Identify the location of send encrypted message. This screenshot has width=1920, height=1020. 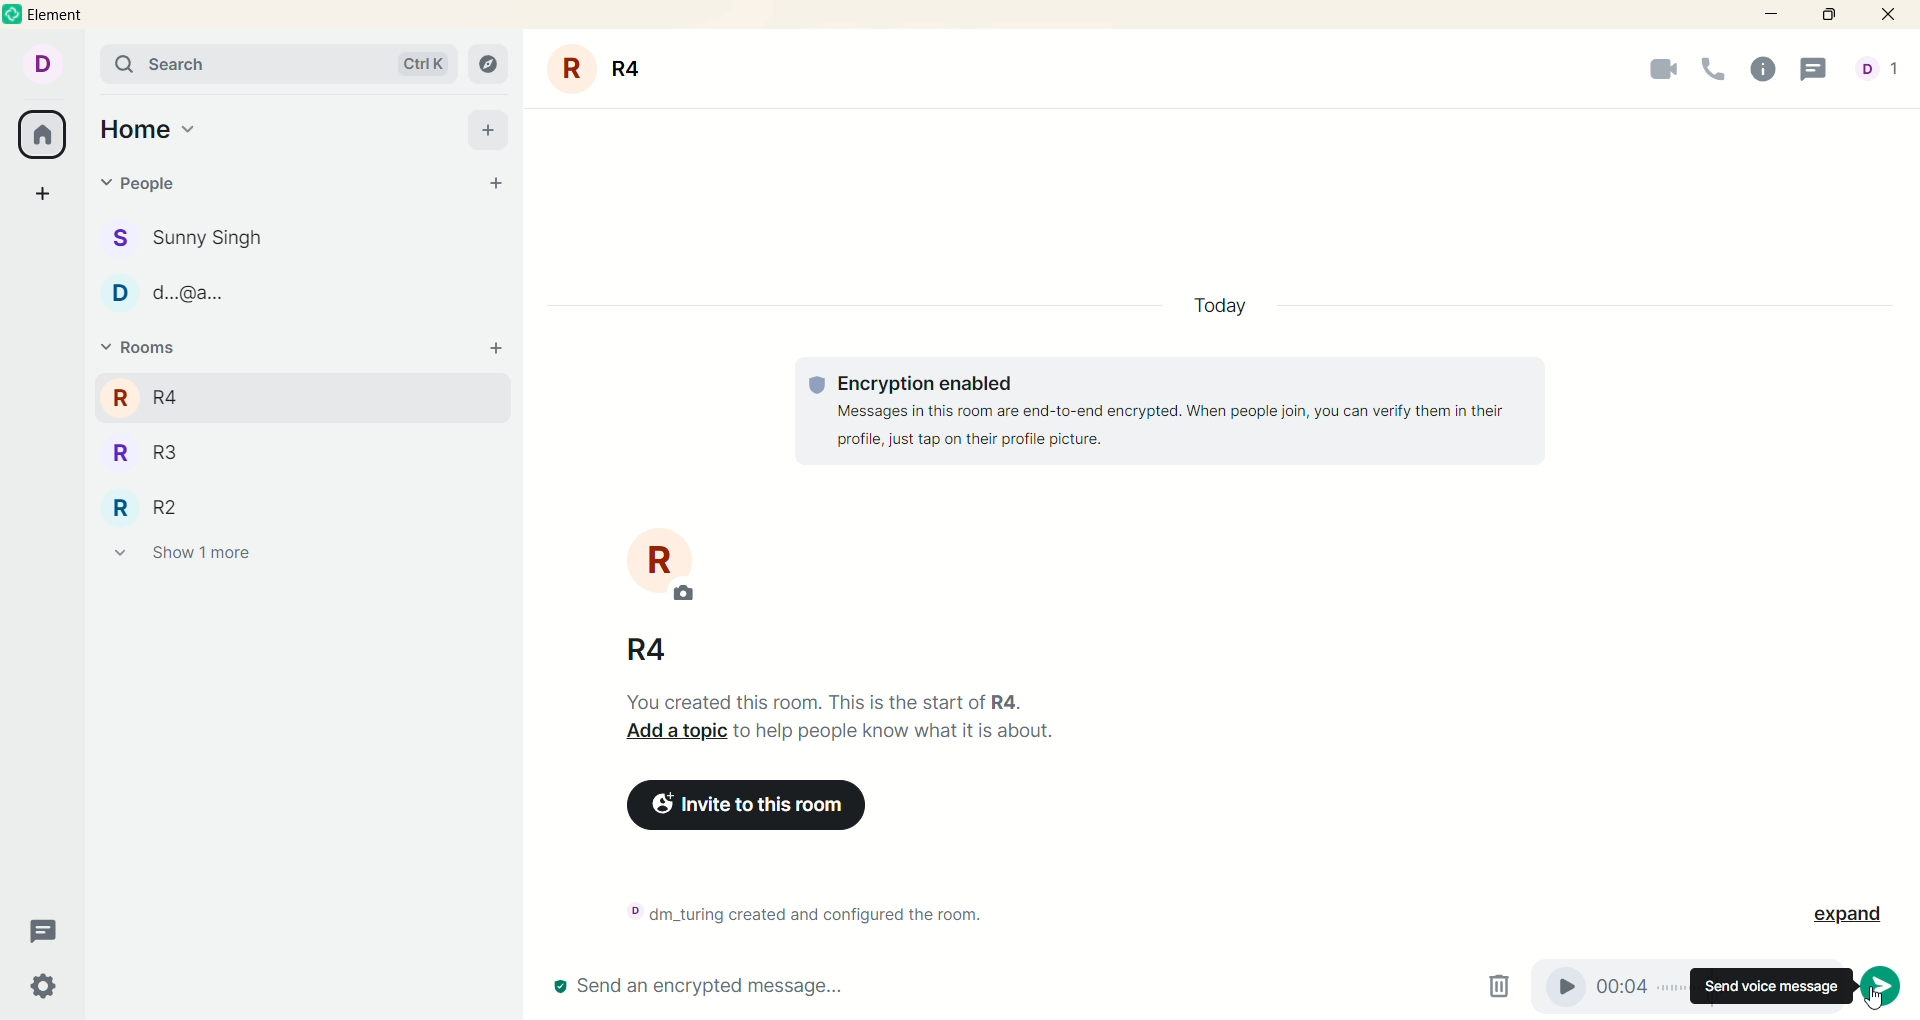
(698, 988).